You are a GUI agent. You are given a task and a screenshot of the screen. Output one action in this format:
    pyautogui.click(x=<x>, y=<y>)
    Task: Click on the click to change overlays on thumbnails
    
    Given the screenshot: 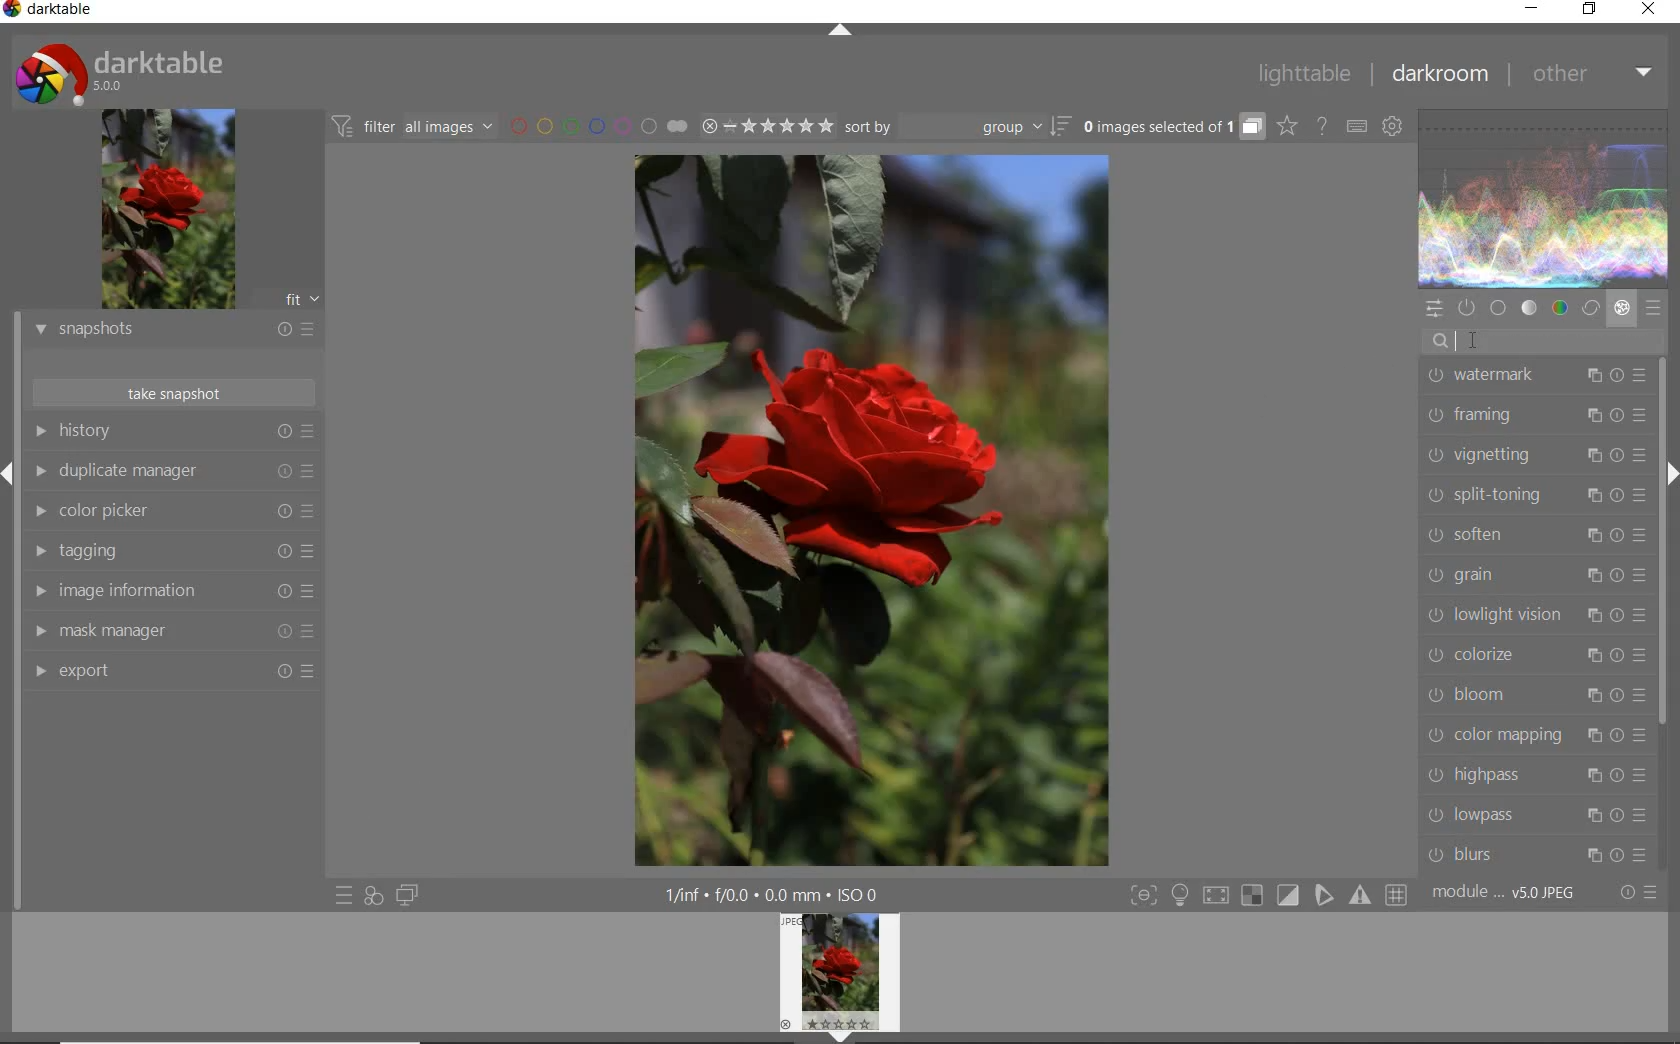 What is the action you would take?
    pyautogui.click(x=1284, y=125)
    